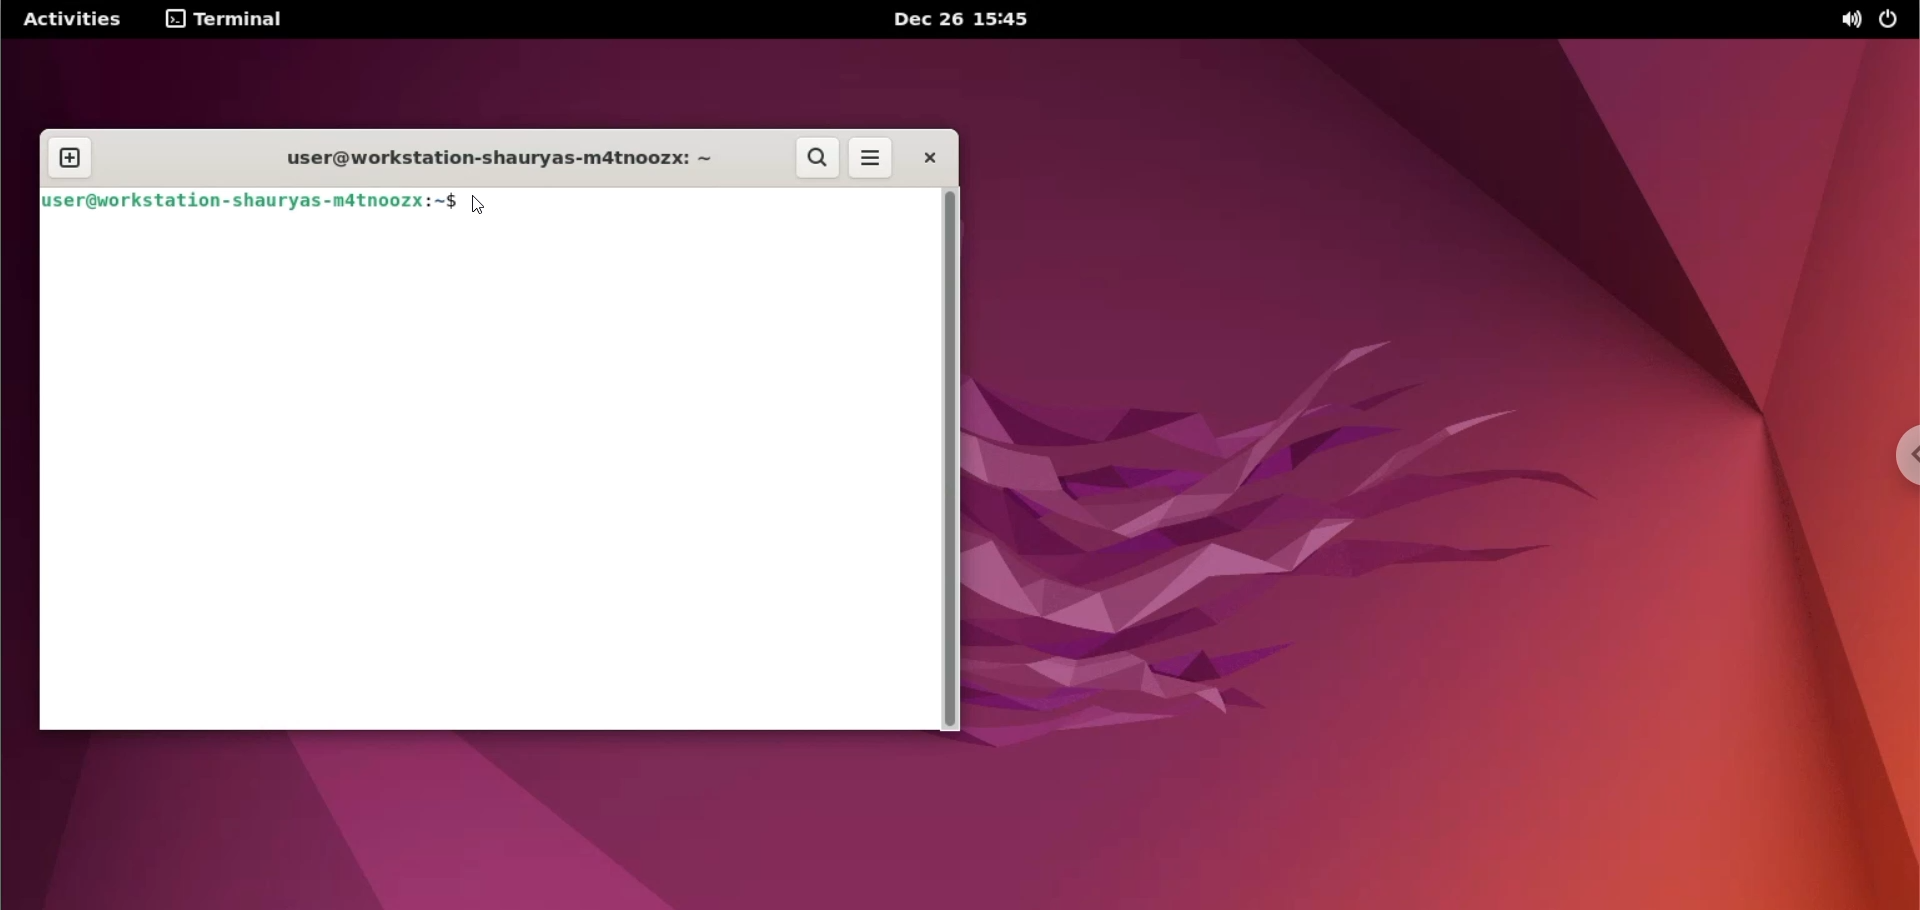  I want to click on Activities, so click(76, 20).